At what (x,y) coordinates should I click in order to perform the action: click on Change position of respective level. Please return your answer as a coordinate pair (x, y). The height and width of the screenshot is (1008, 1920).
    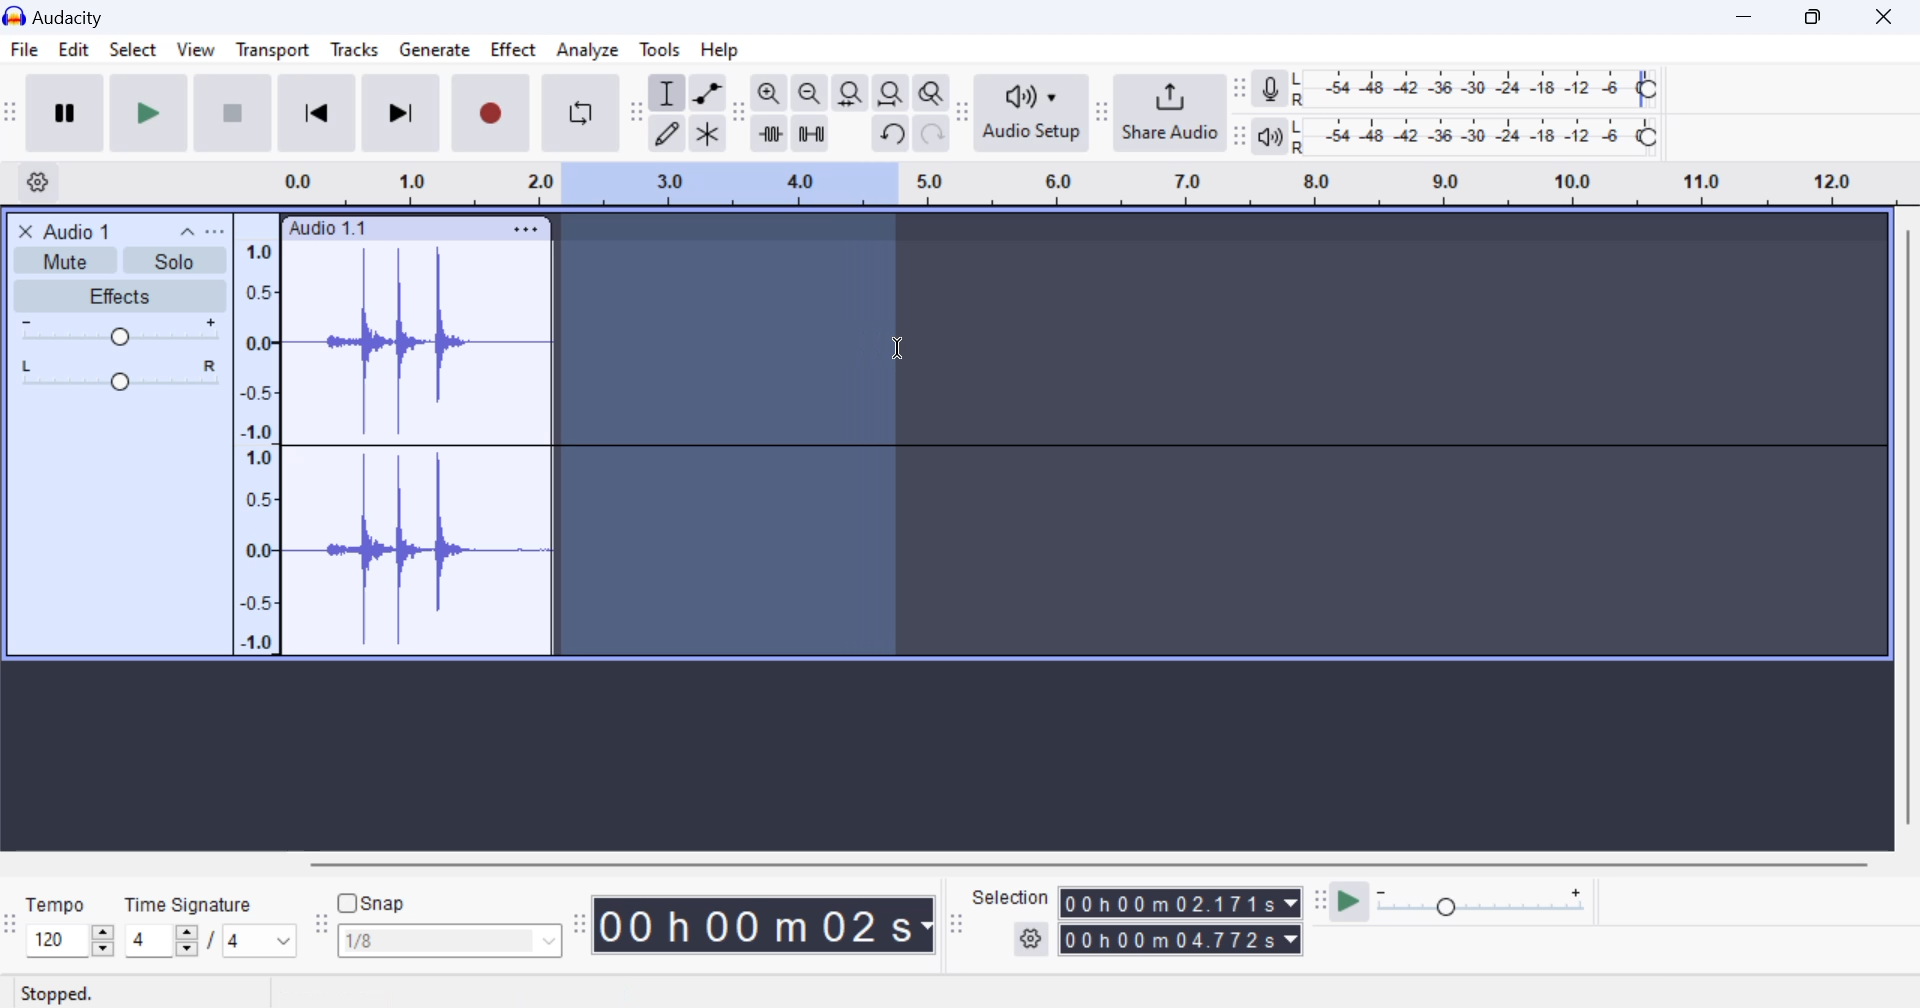
    Looking at the image, I should click on (1241, 112).